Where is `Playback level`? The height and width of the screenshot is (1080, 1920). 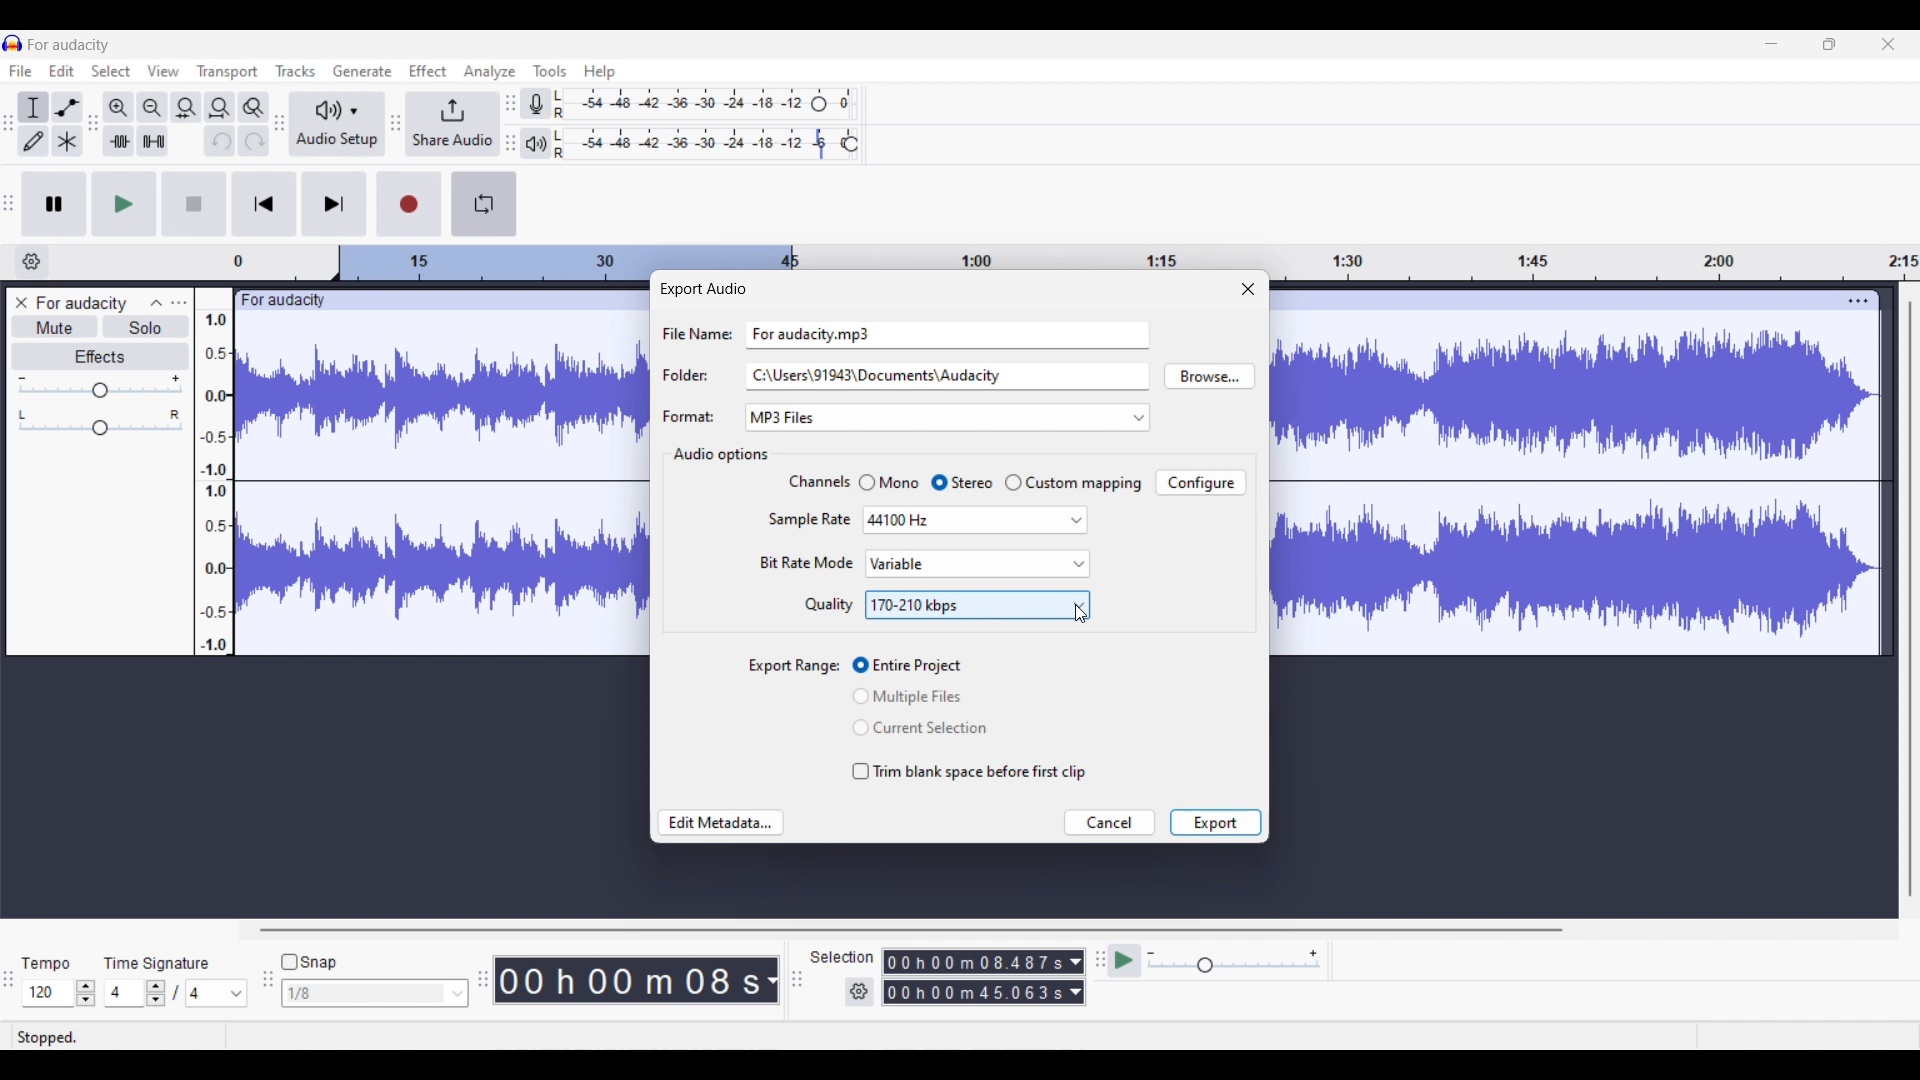
Playback level is located at coordinates (694, 144).